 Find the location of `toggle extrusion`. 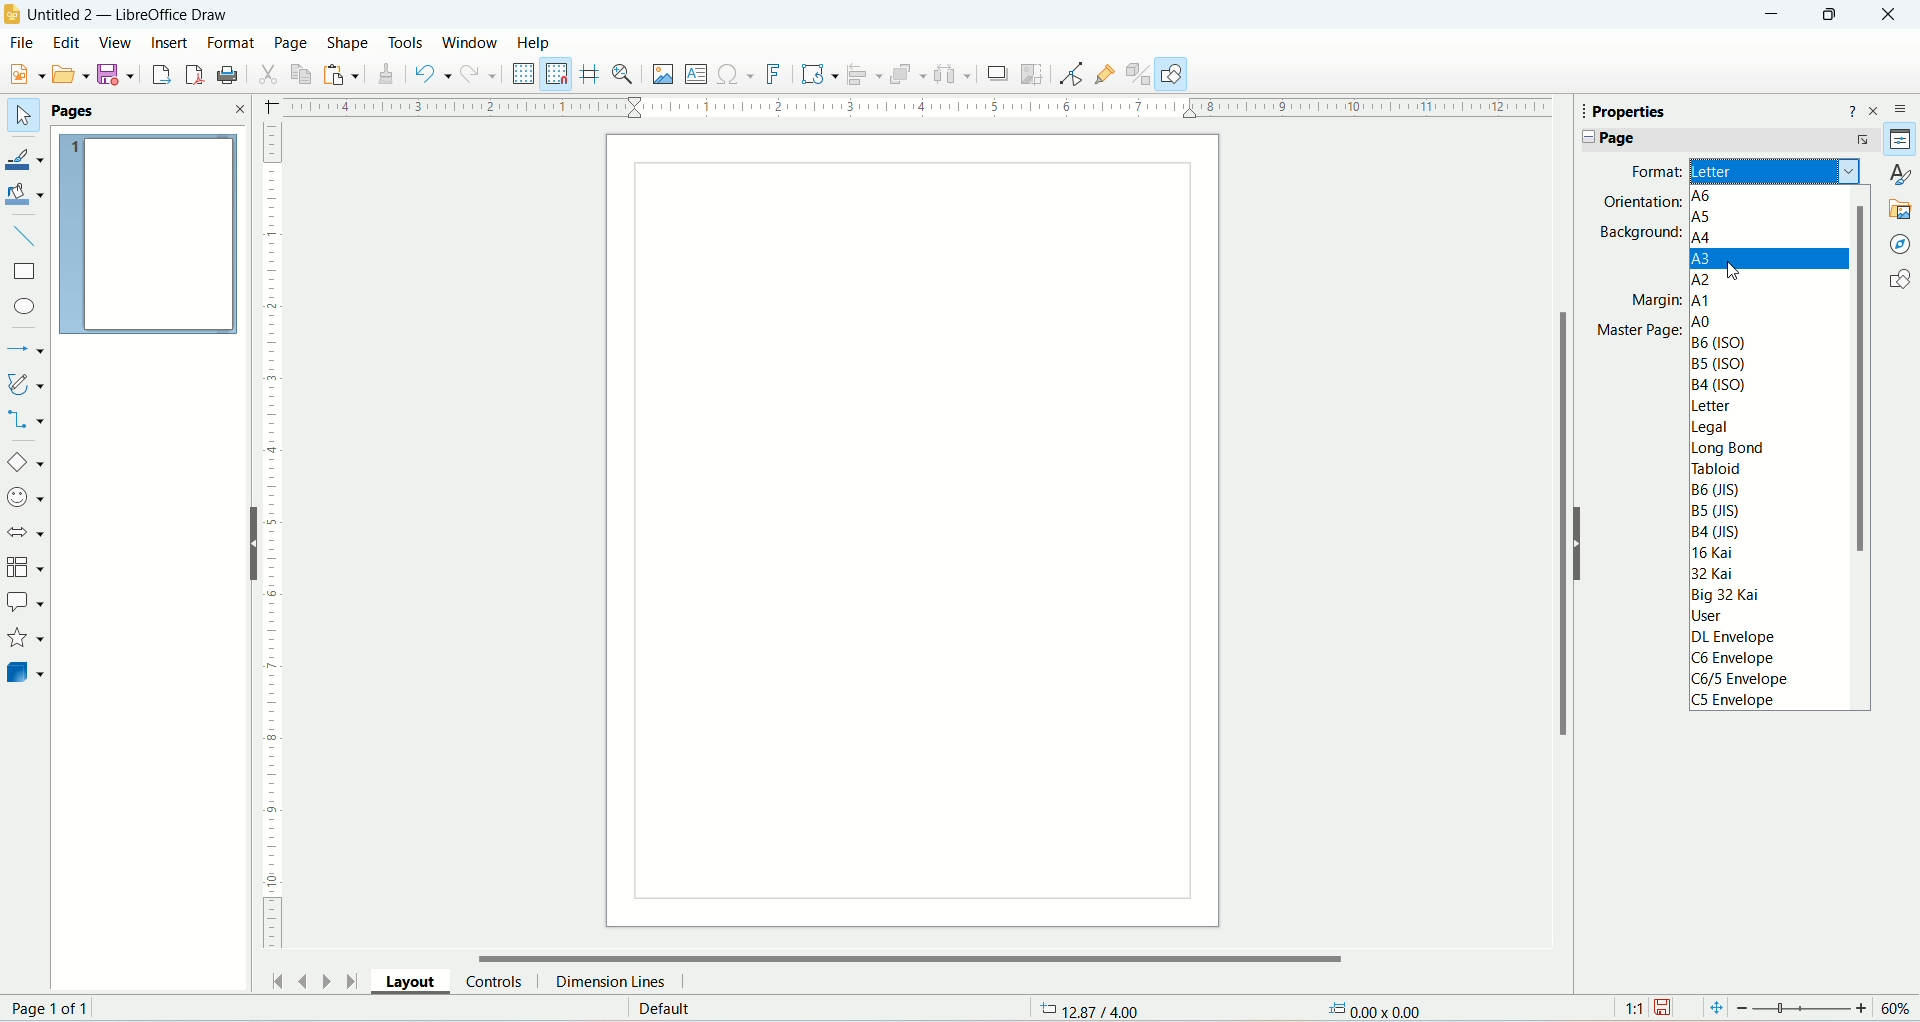

toggle extrusion is located at coordinates (1139, 76).